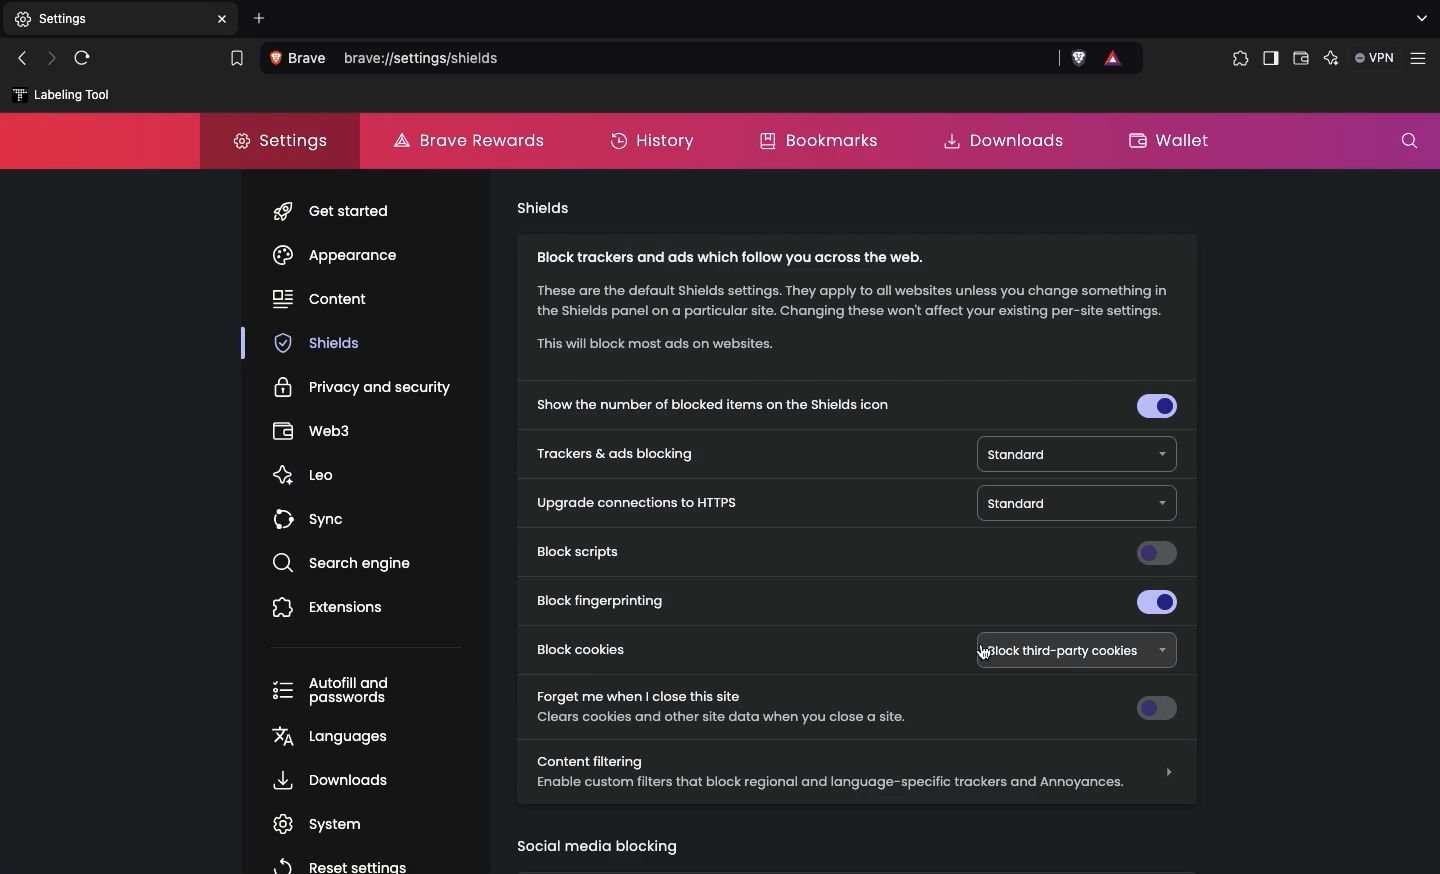 The height and width of the screenshot is (874, 1440). What do you see at coordinates (224, 19) in the screenshot?
I see `close tab` at bounding box center [224, 19].